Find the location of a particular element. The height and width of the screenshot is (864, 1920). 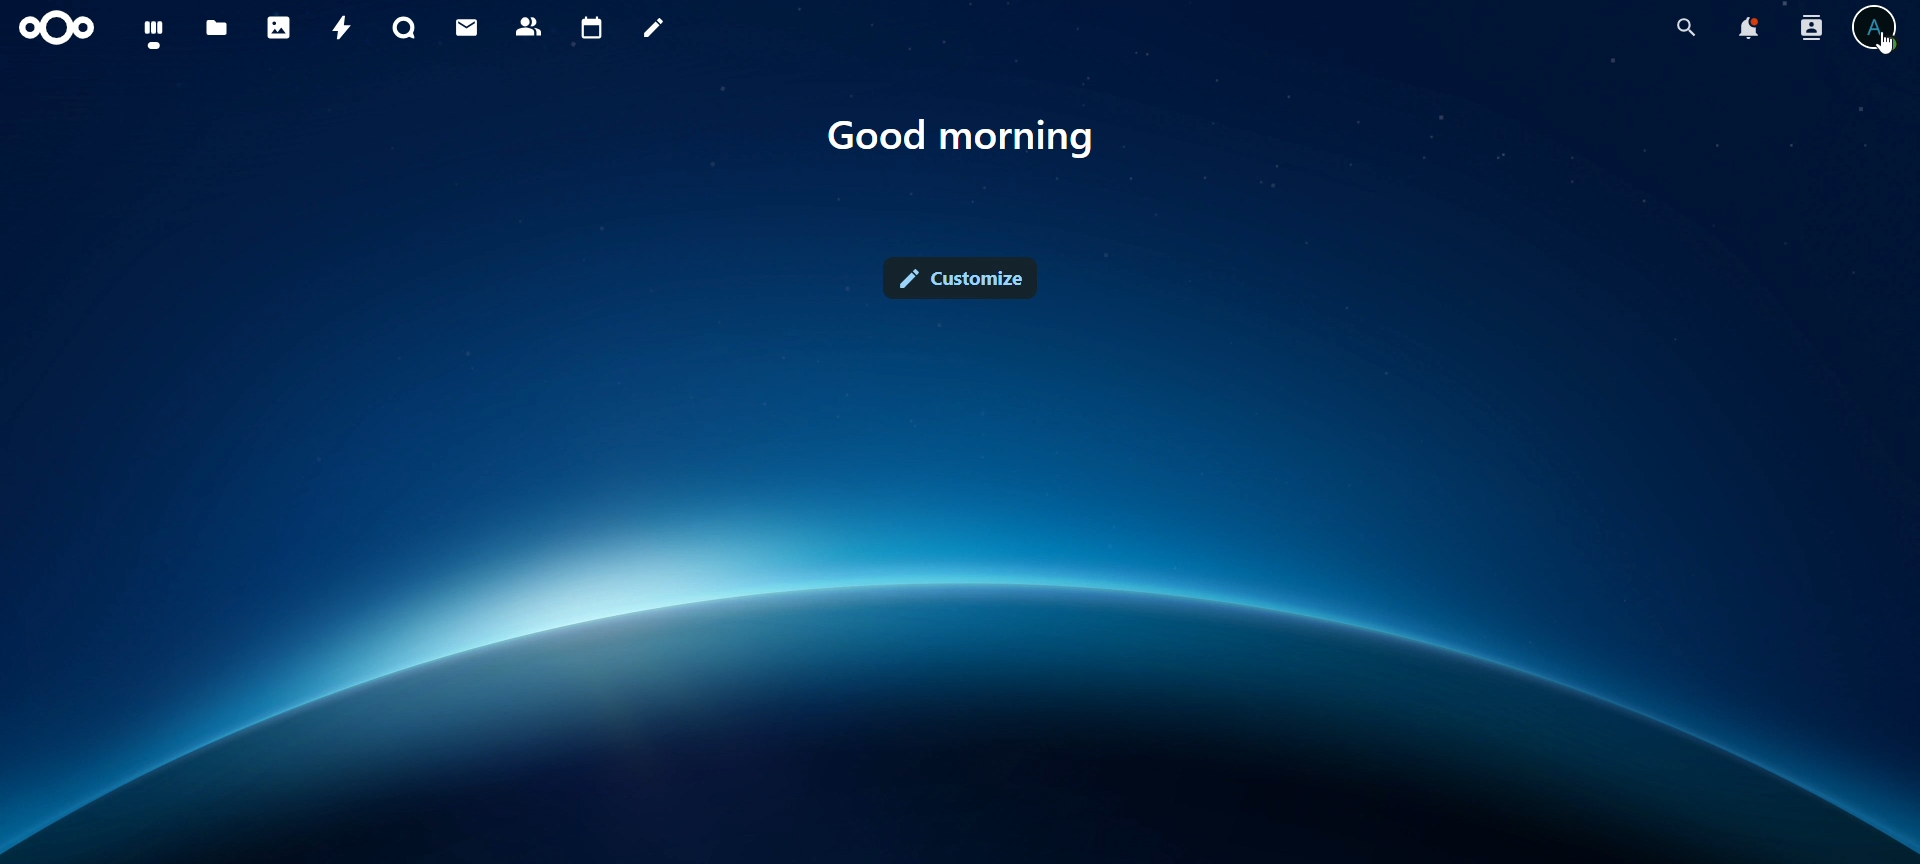

contact is located at coordinates (533, 28).